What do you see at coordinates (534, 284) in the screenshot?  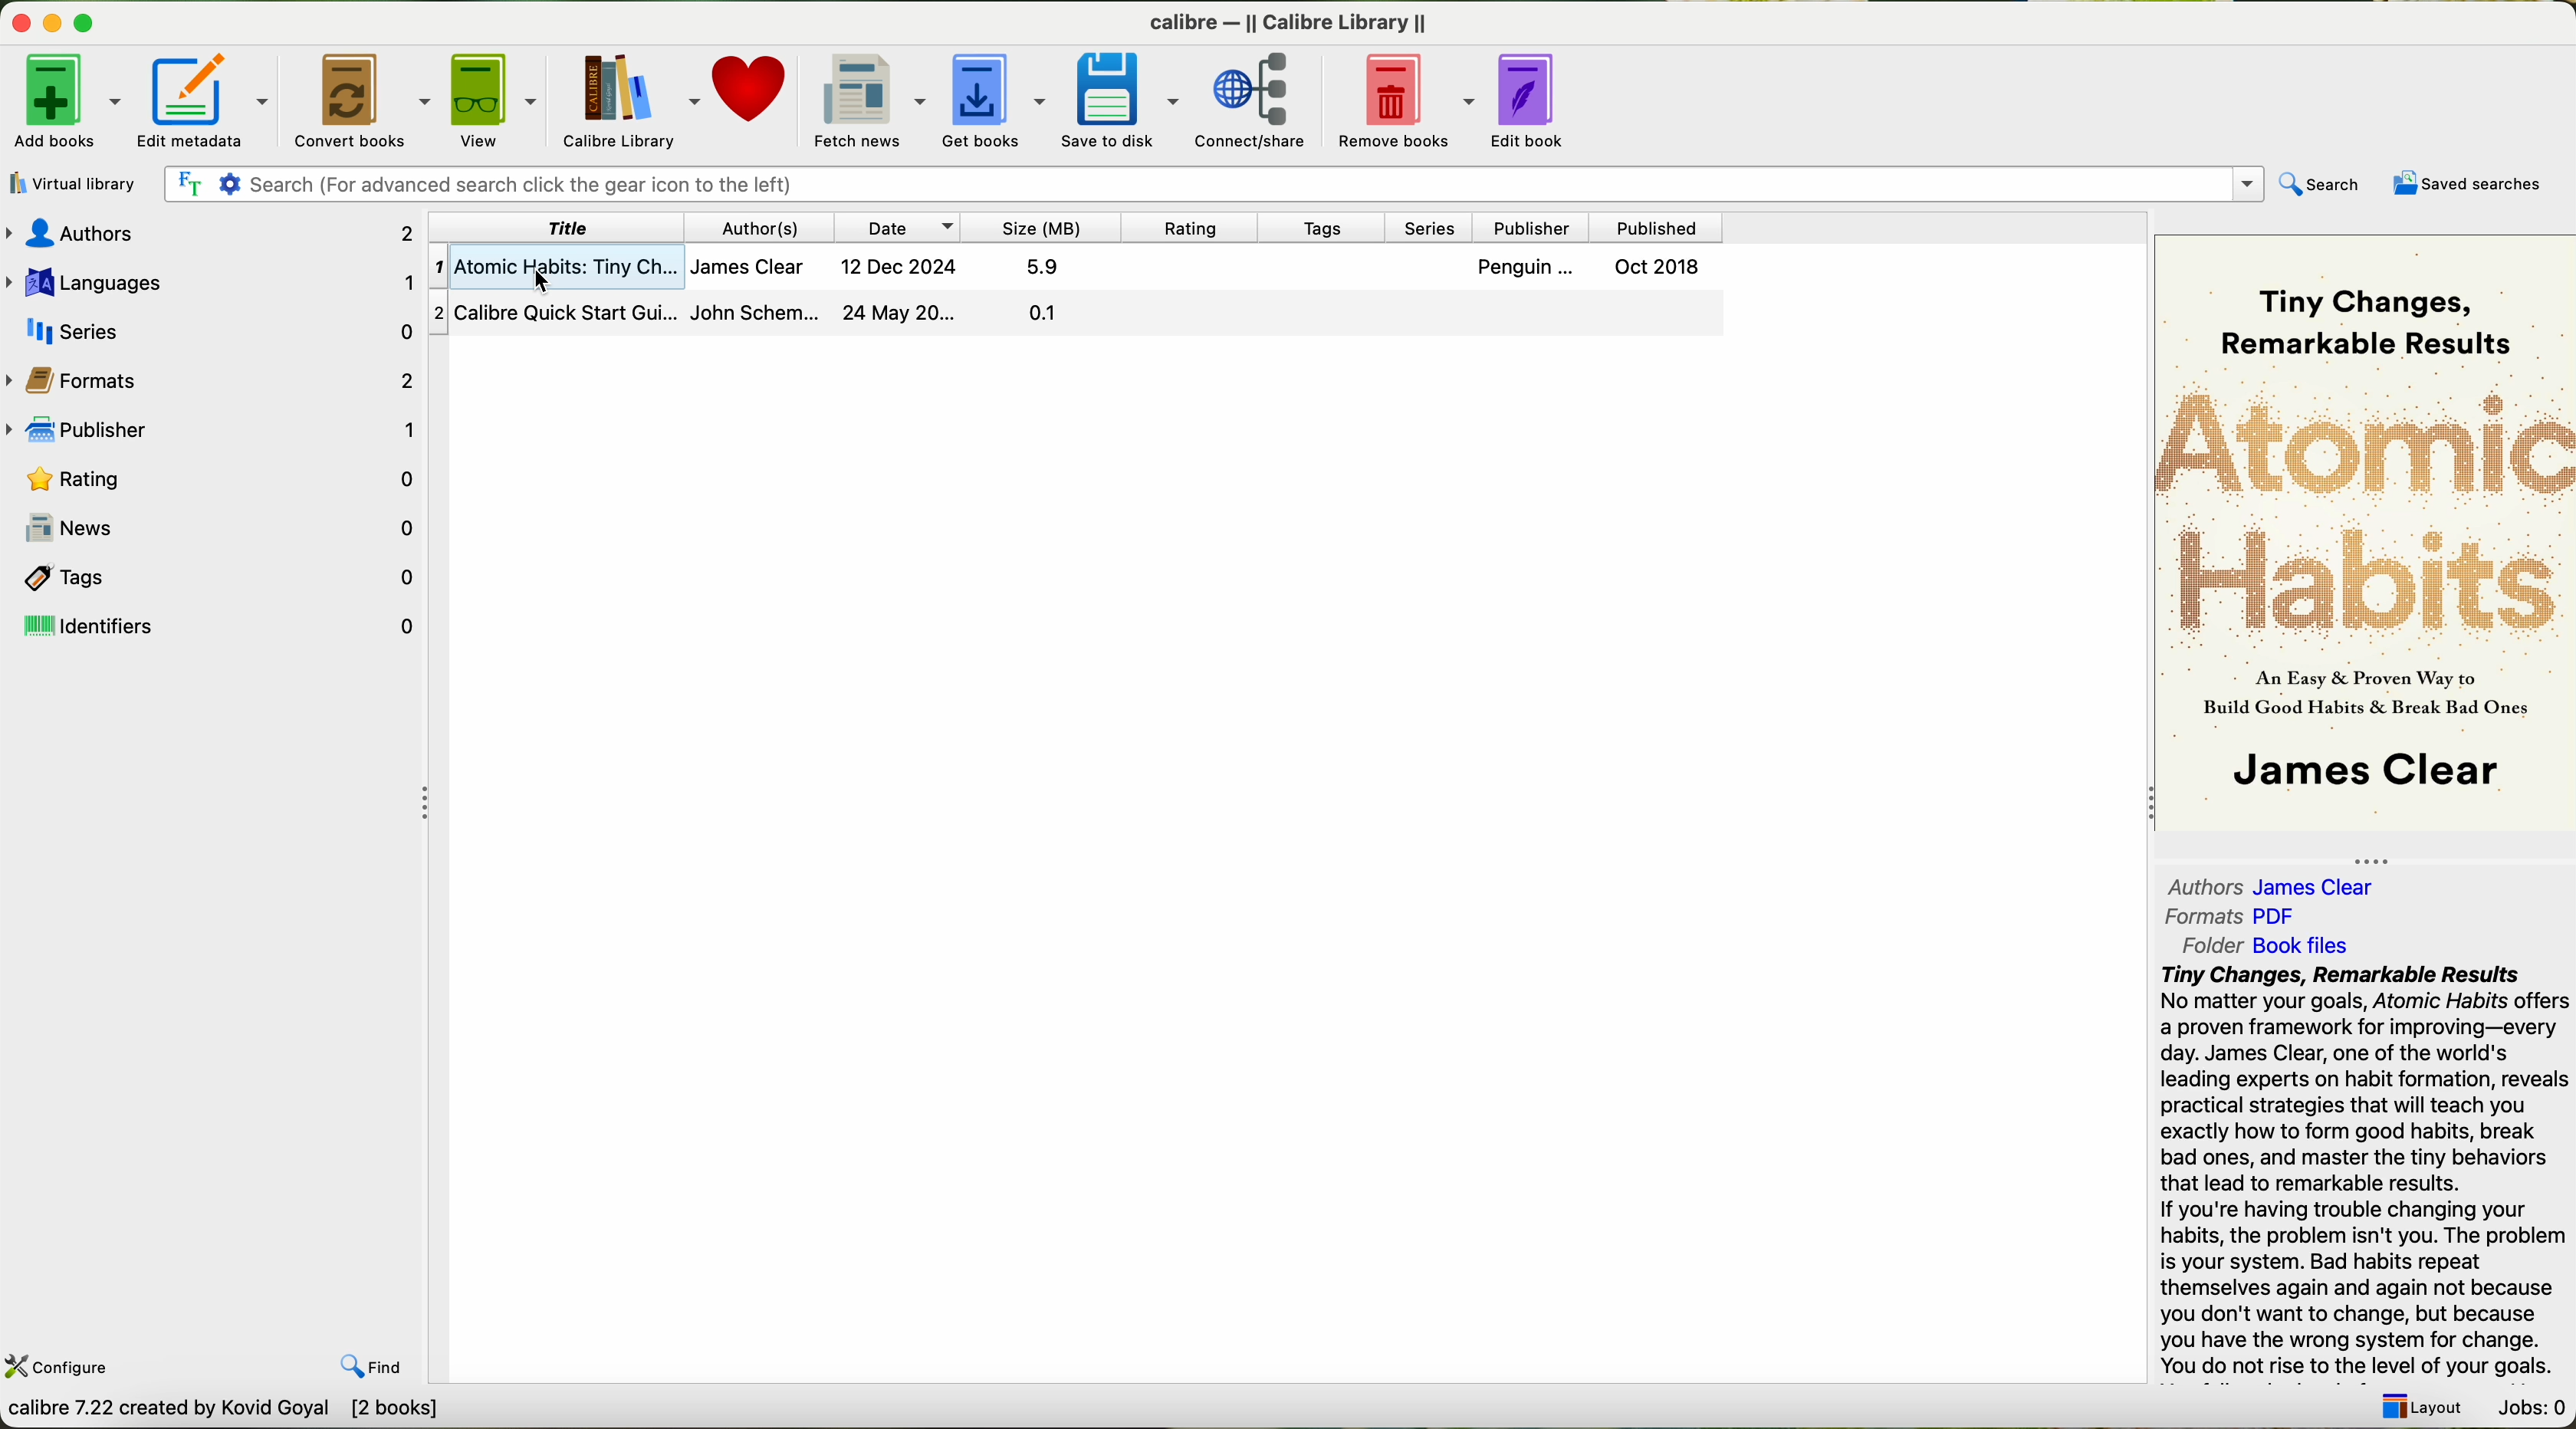 I see `cursor` at bounding box center [534, 284].